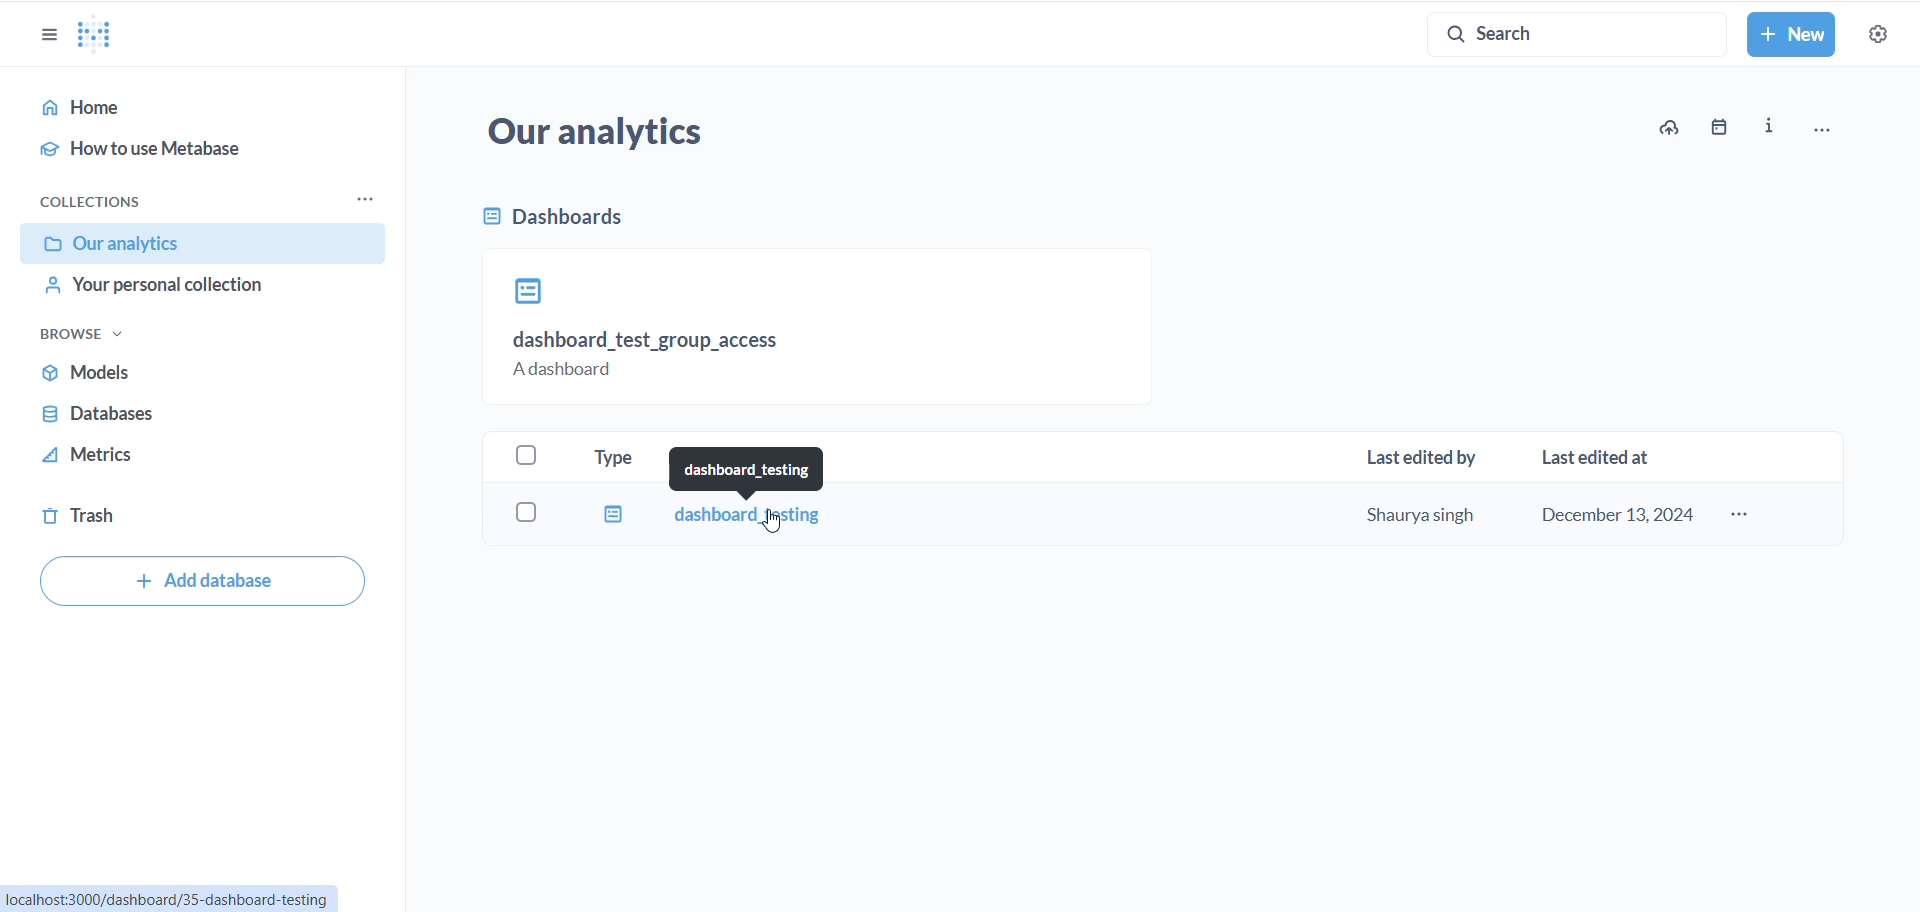  What do you see at coordinates (125, 459) in the screenshot?
I see `metrics ` at bounding box center [125, 459].